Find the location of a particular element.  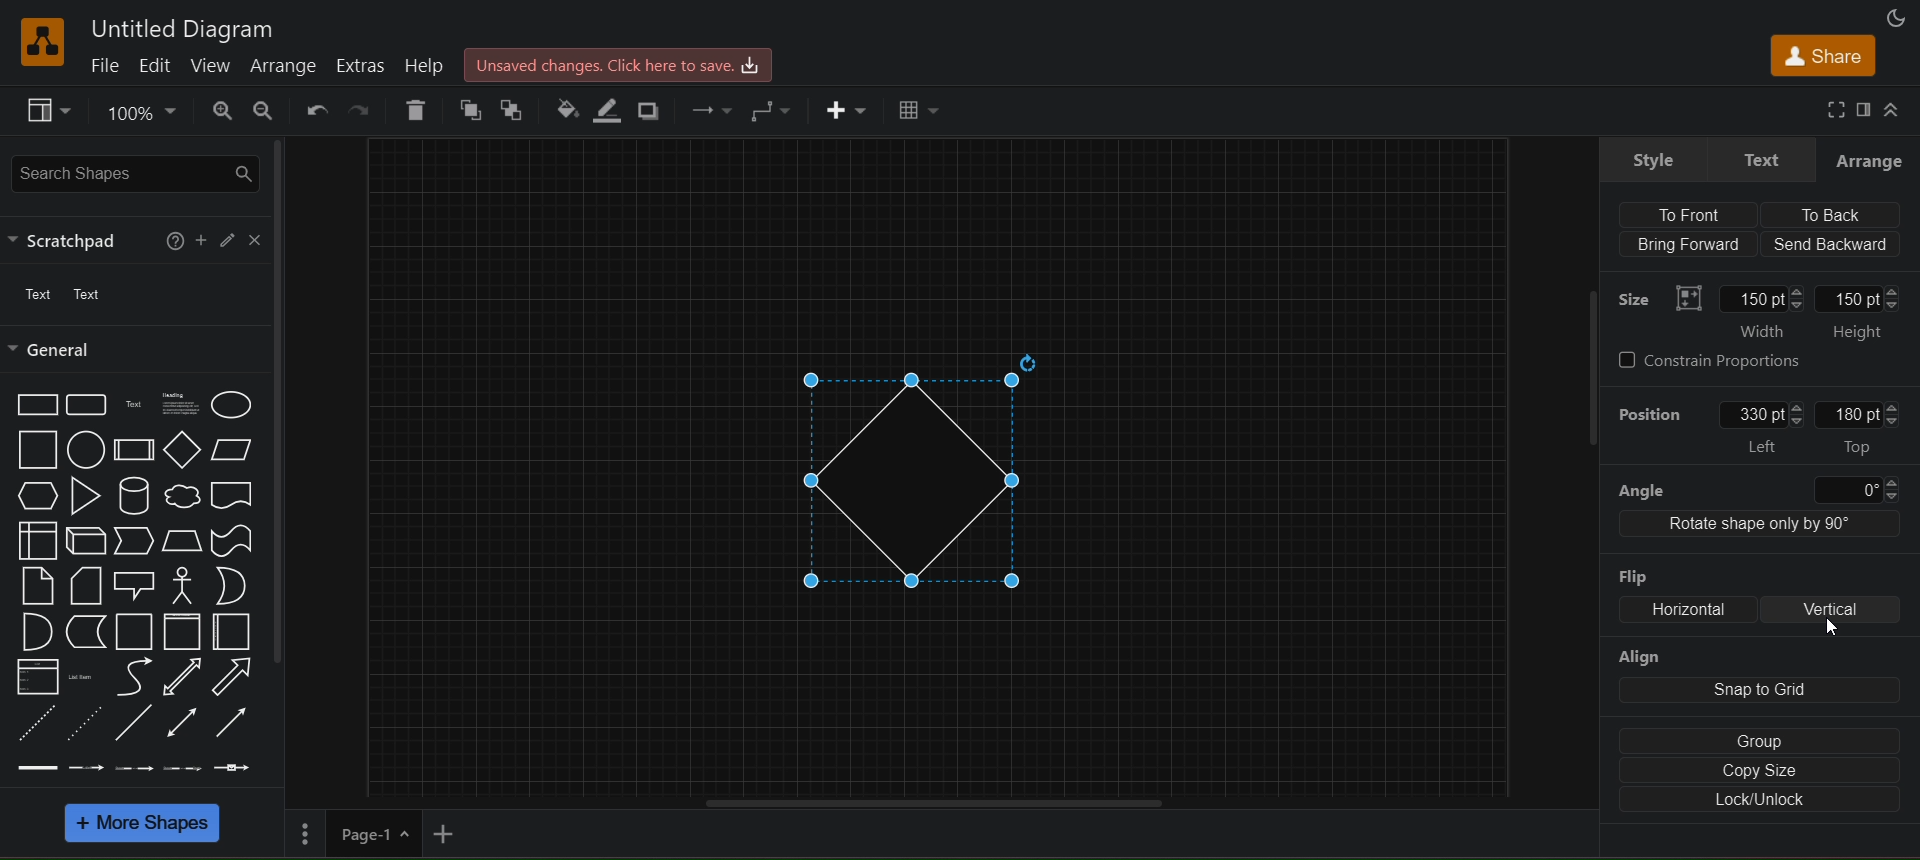

and is located at coordinates (32, 631).